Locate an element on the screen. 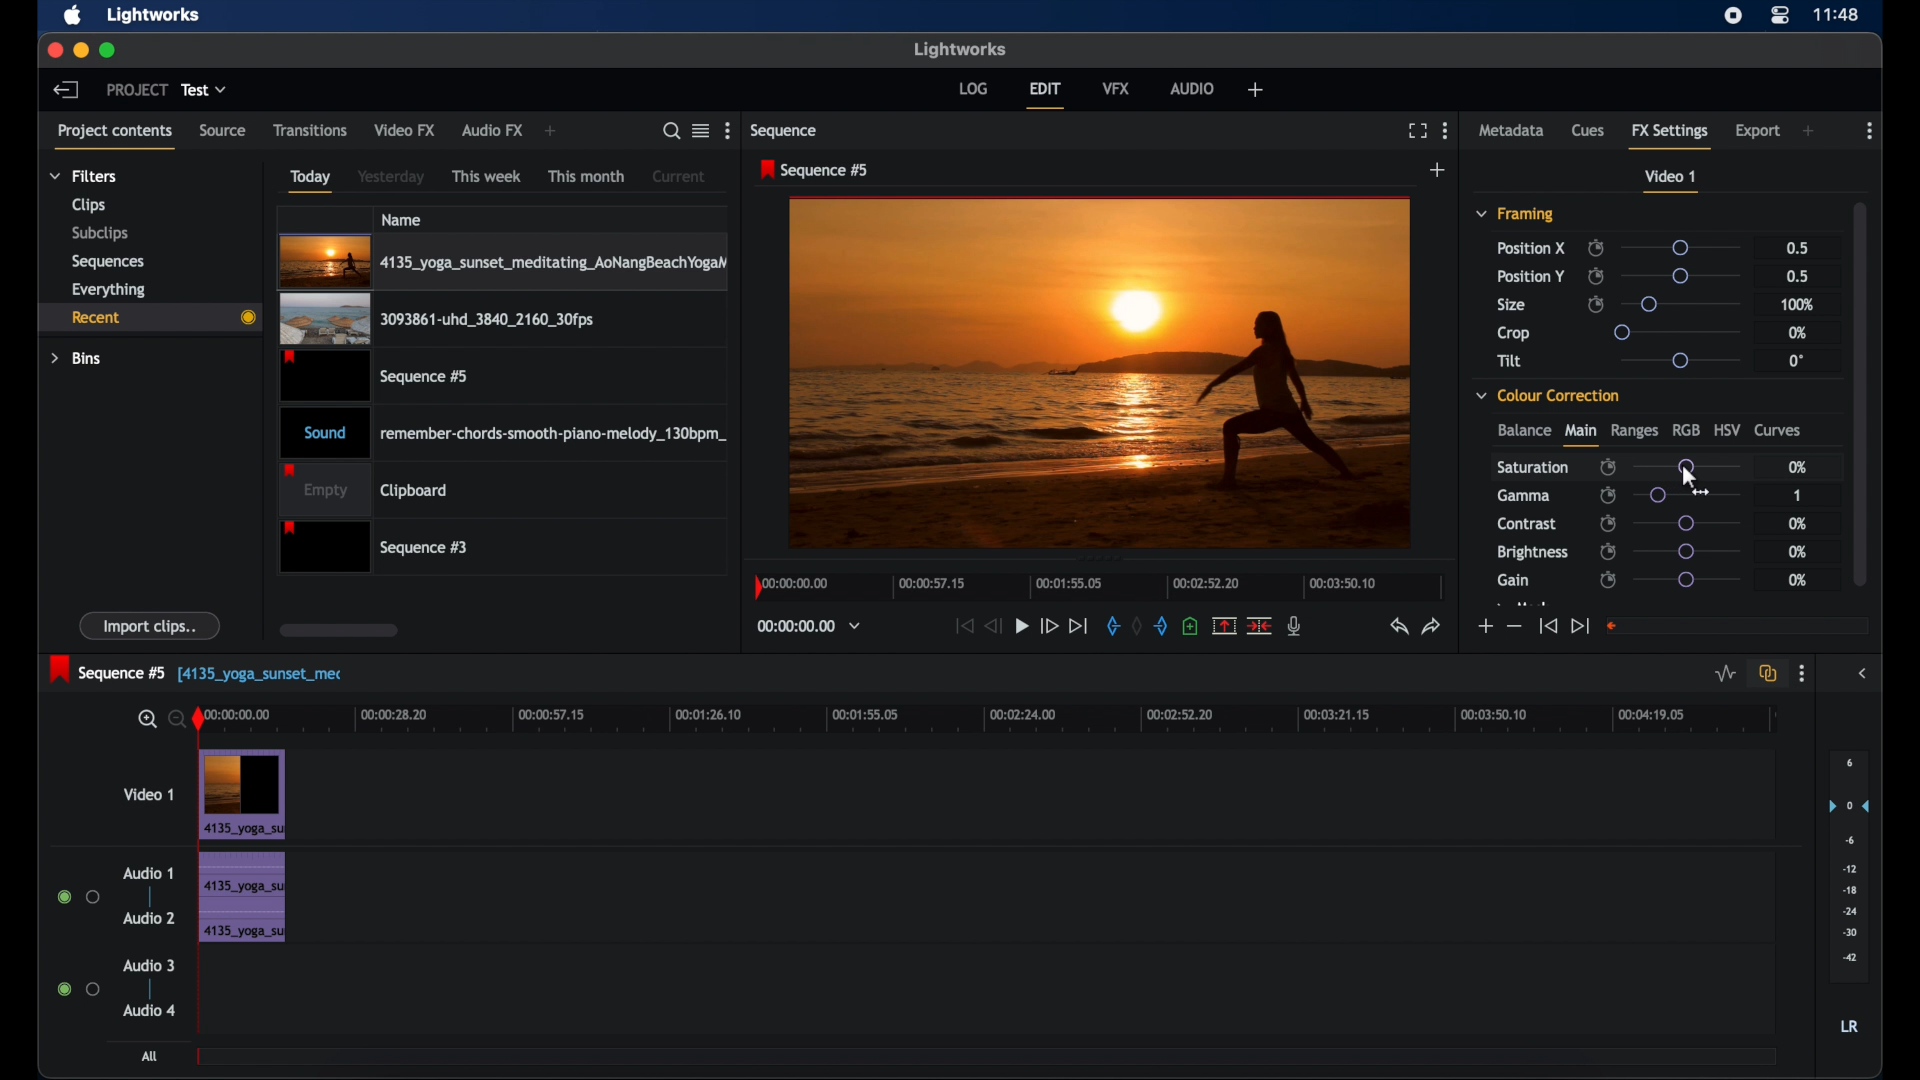  transitions is located at coordinates (310, 129).